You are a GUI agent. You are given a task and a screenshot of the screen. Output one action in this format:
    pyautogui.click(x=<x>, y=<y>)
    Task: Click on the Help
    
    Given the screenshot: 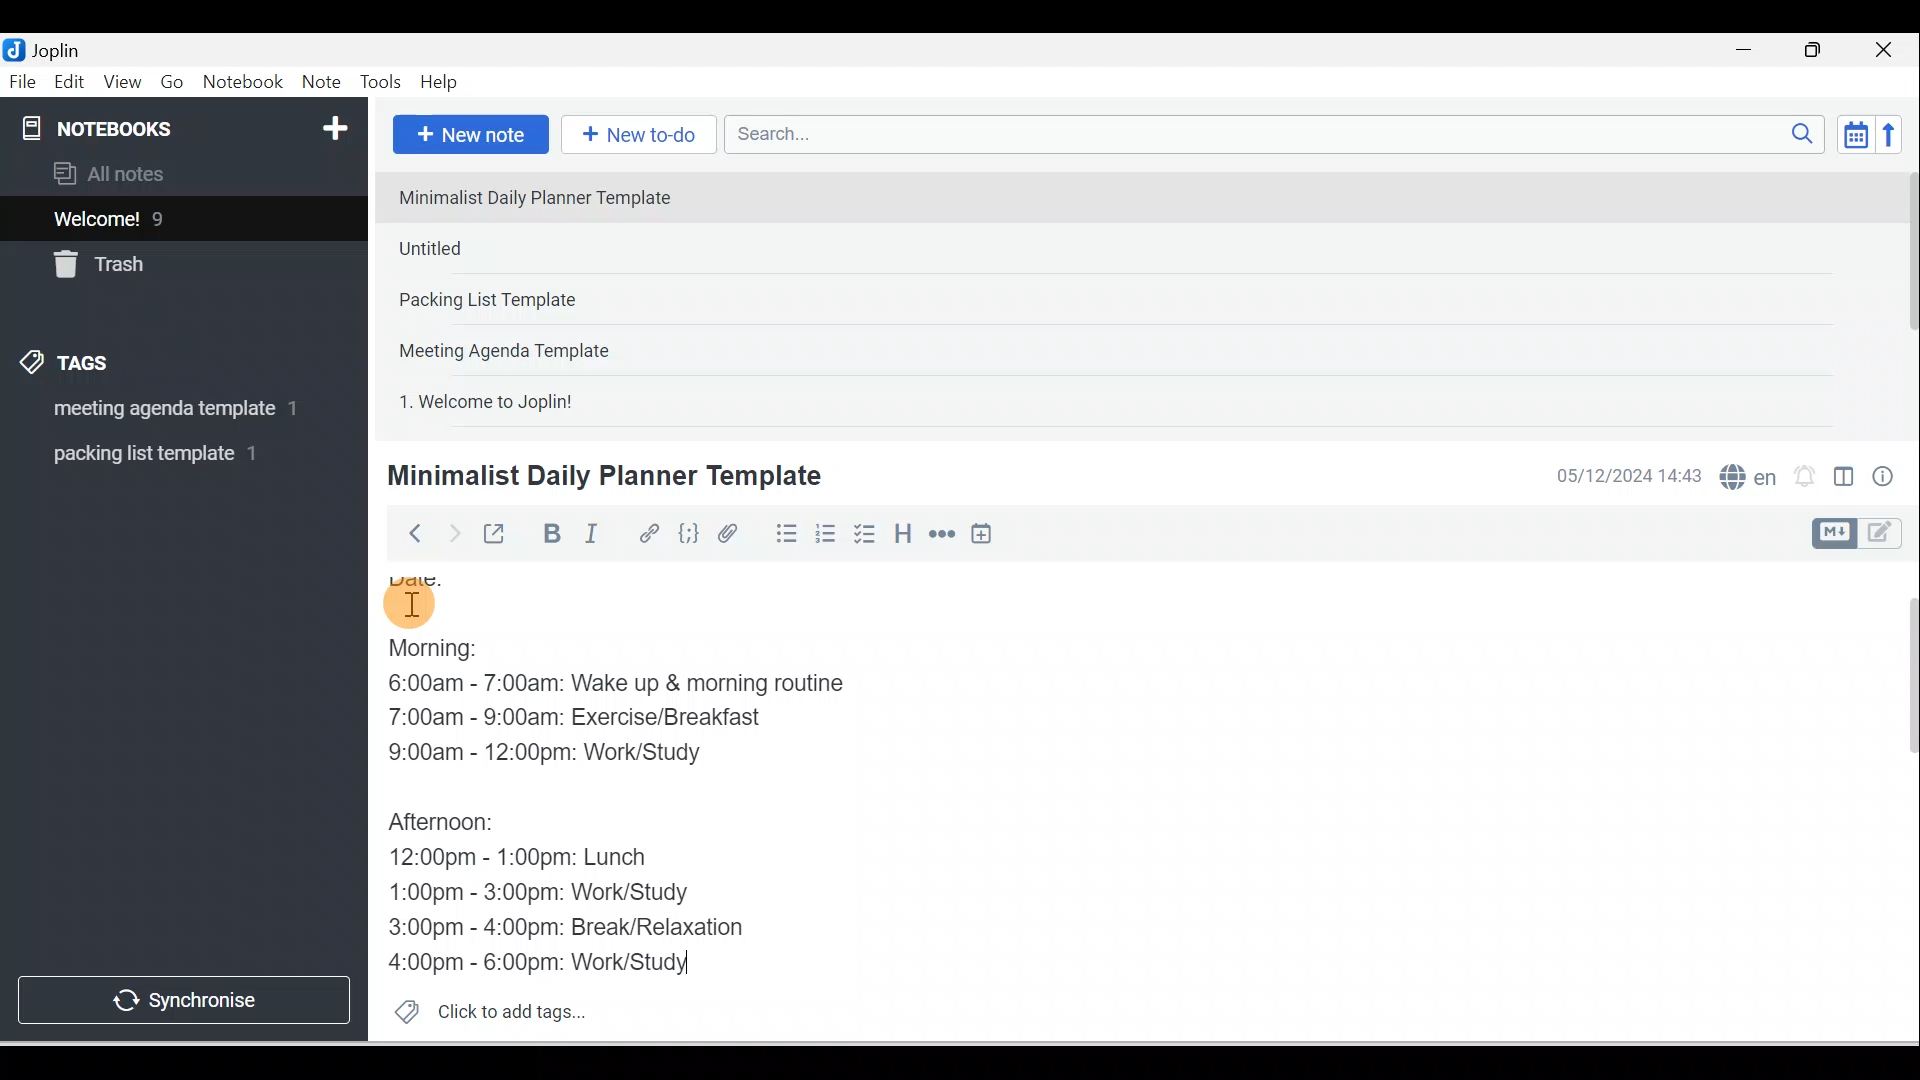 What is the action you would take?
    pyautogui.click(x=440, y=83)
    